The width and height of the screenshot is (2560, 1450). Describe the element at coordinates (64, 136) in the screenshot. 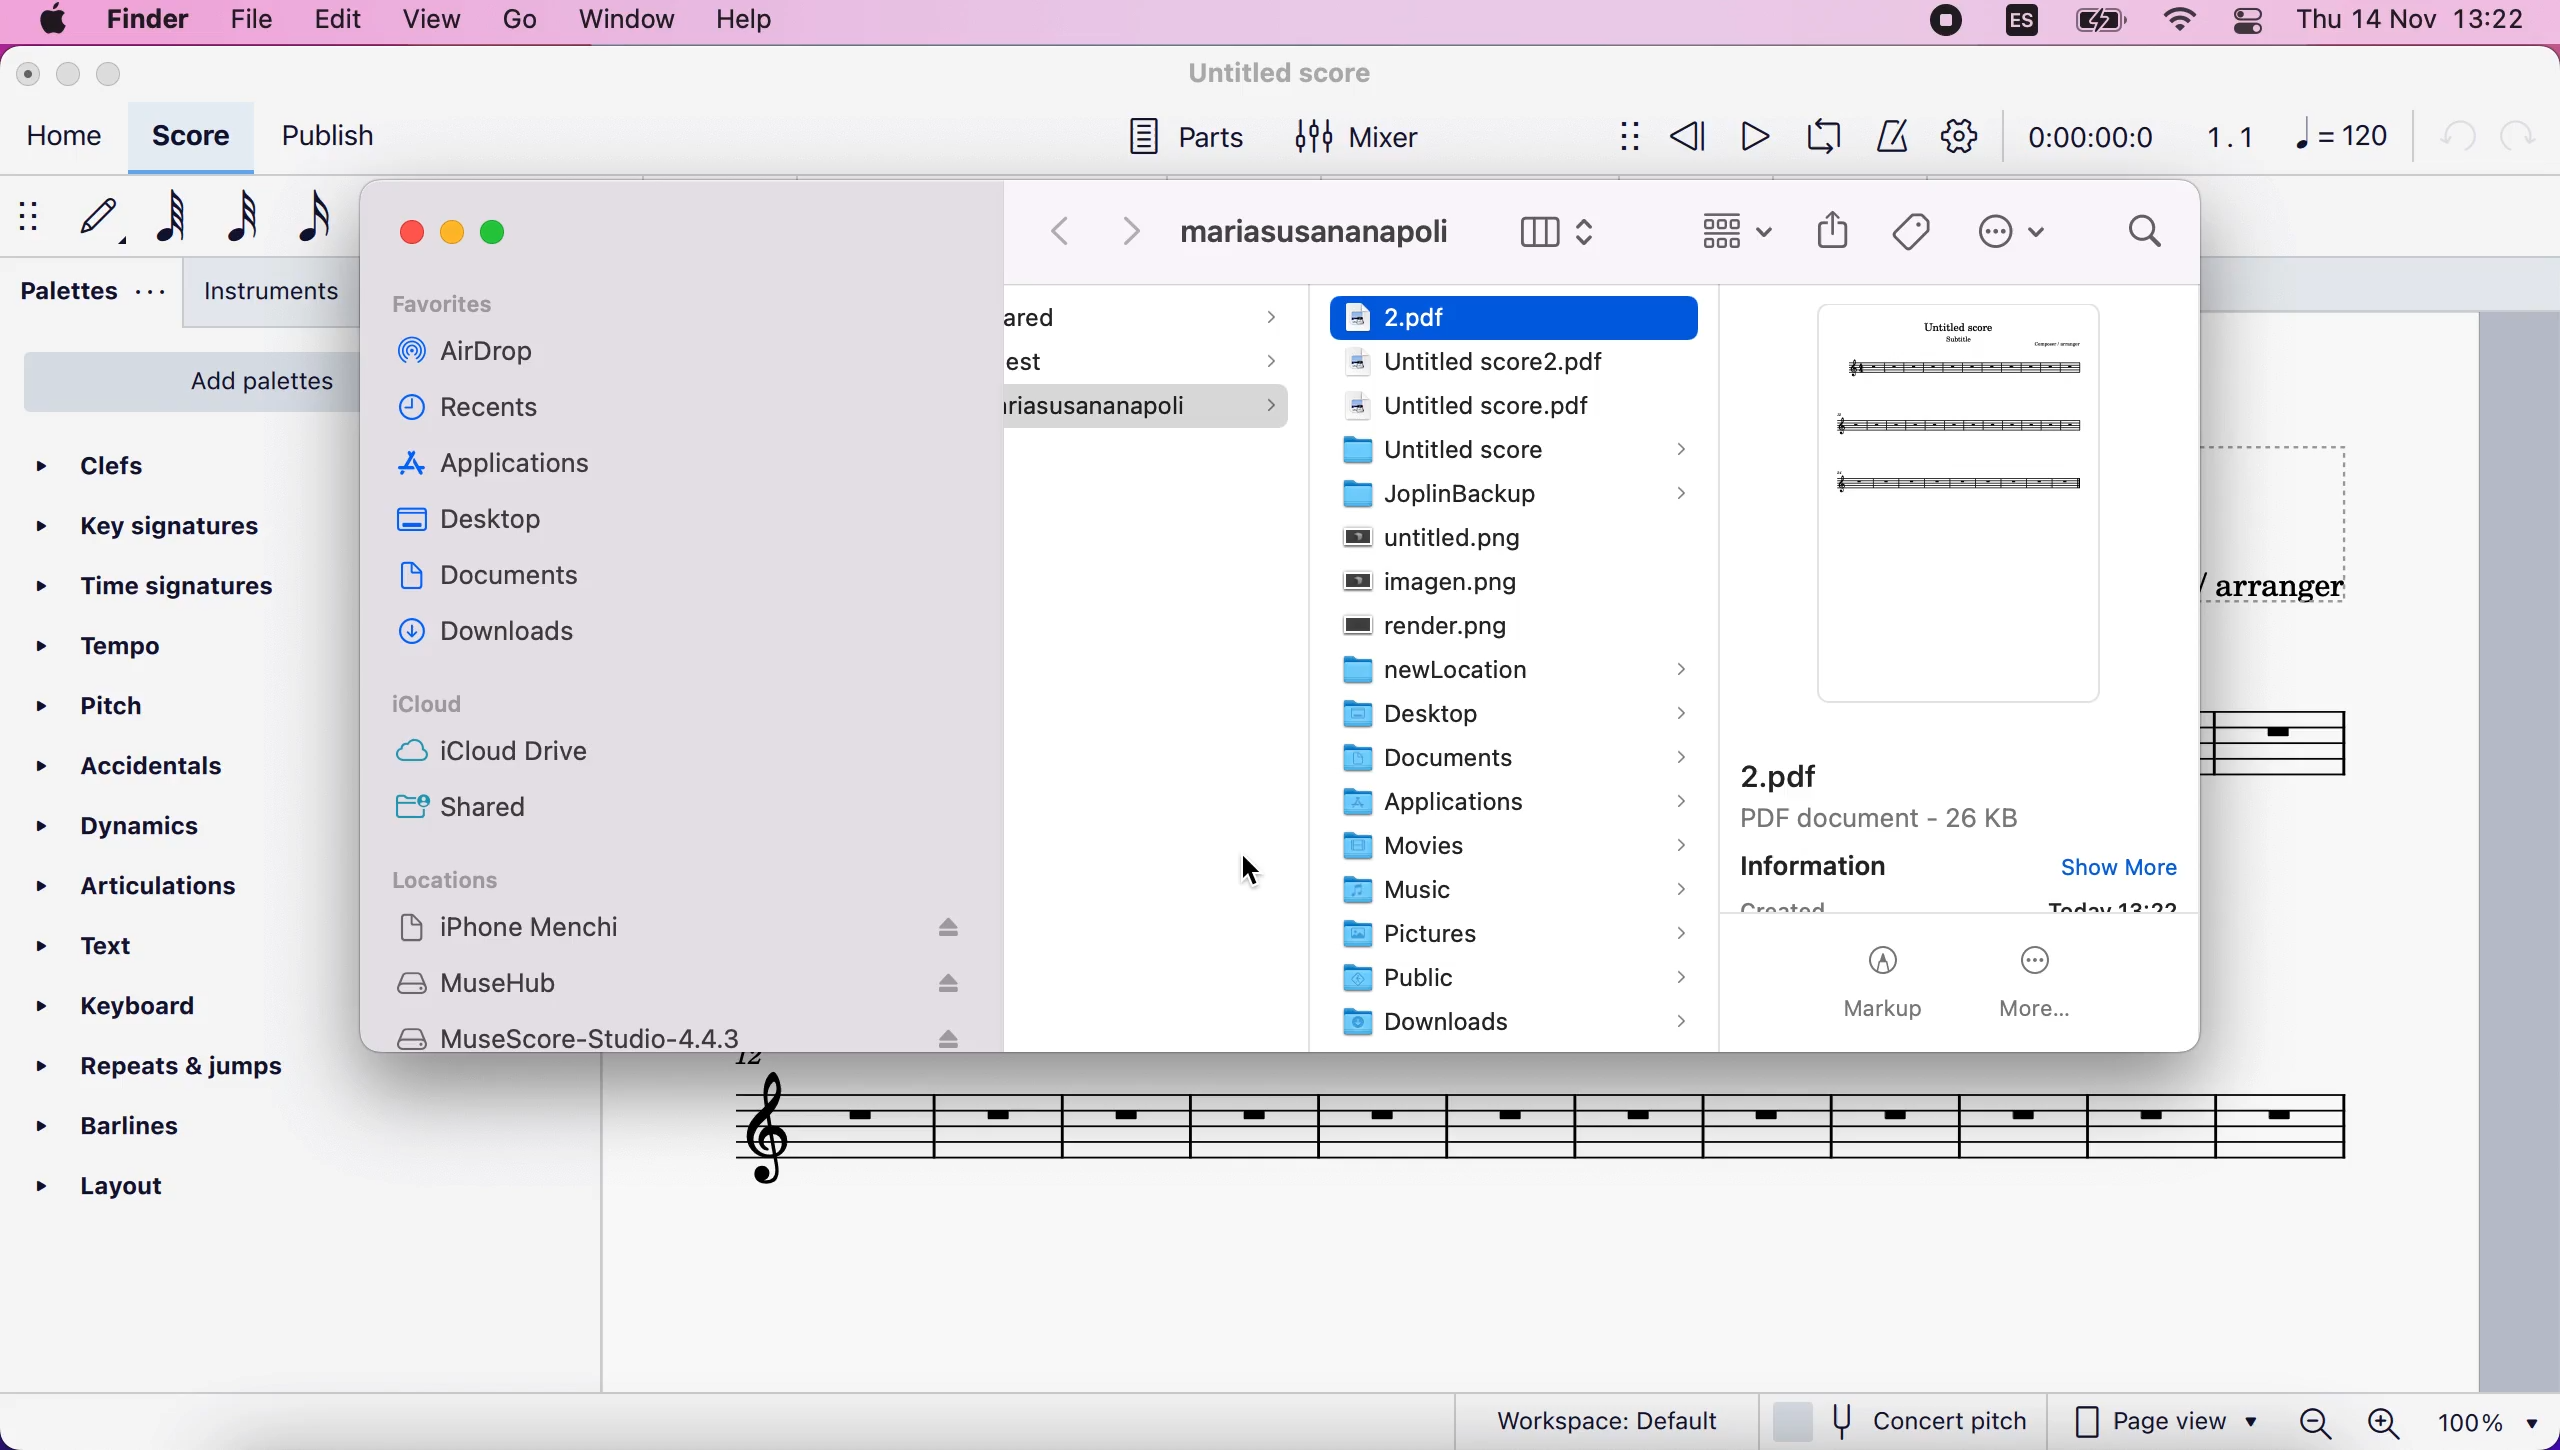

I see `home` at that location.